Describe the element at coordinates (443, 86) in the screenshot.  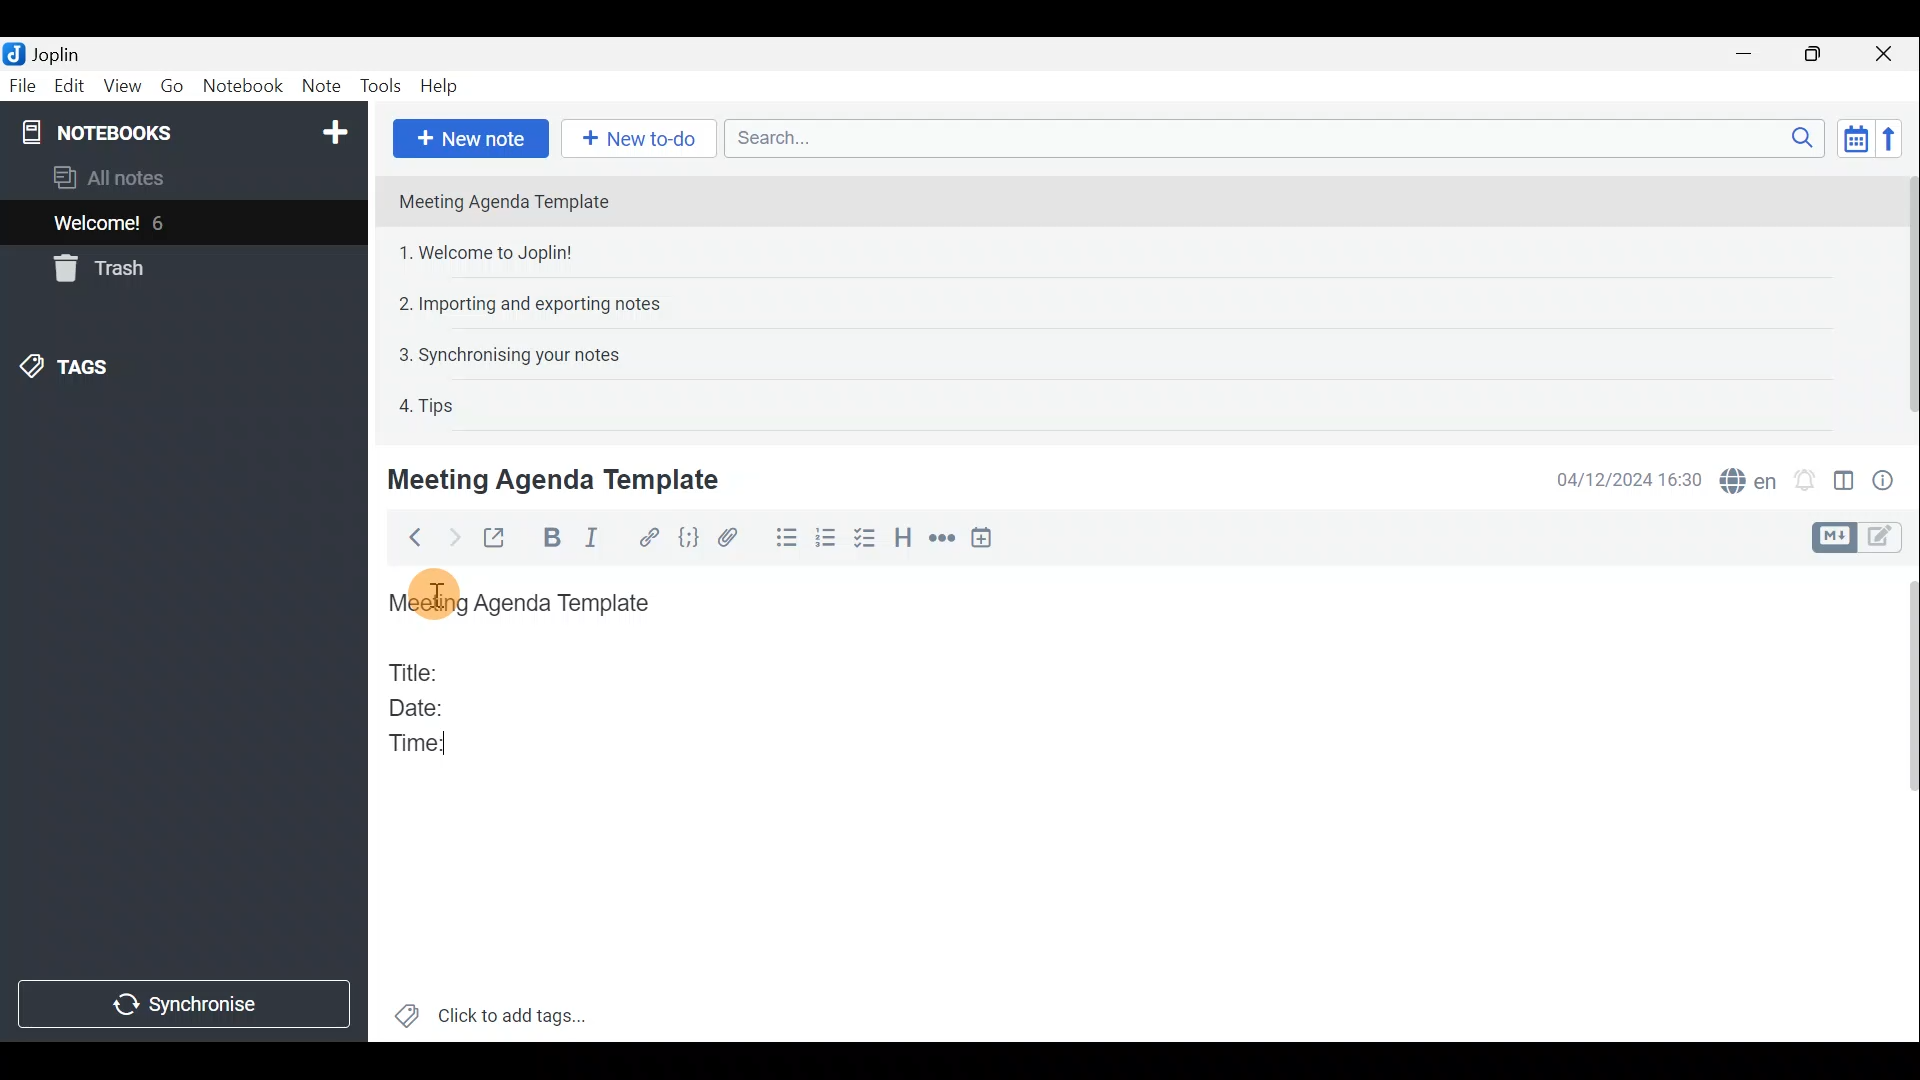
I see `Help` at that location.